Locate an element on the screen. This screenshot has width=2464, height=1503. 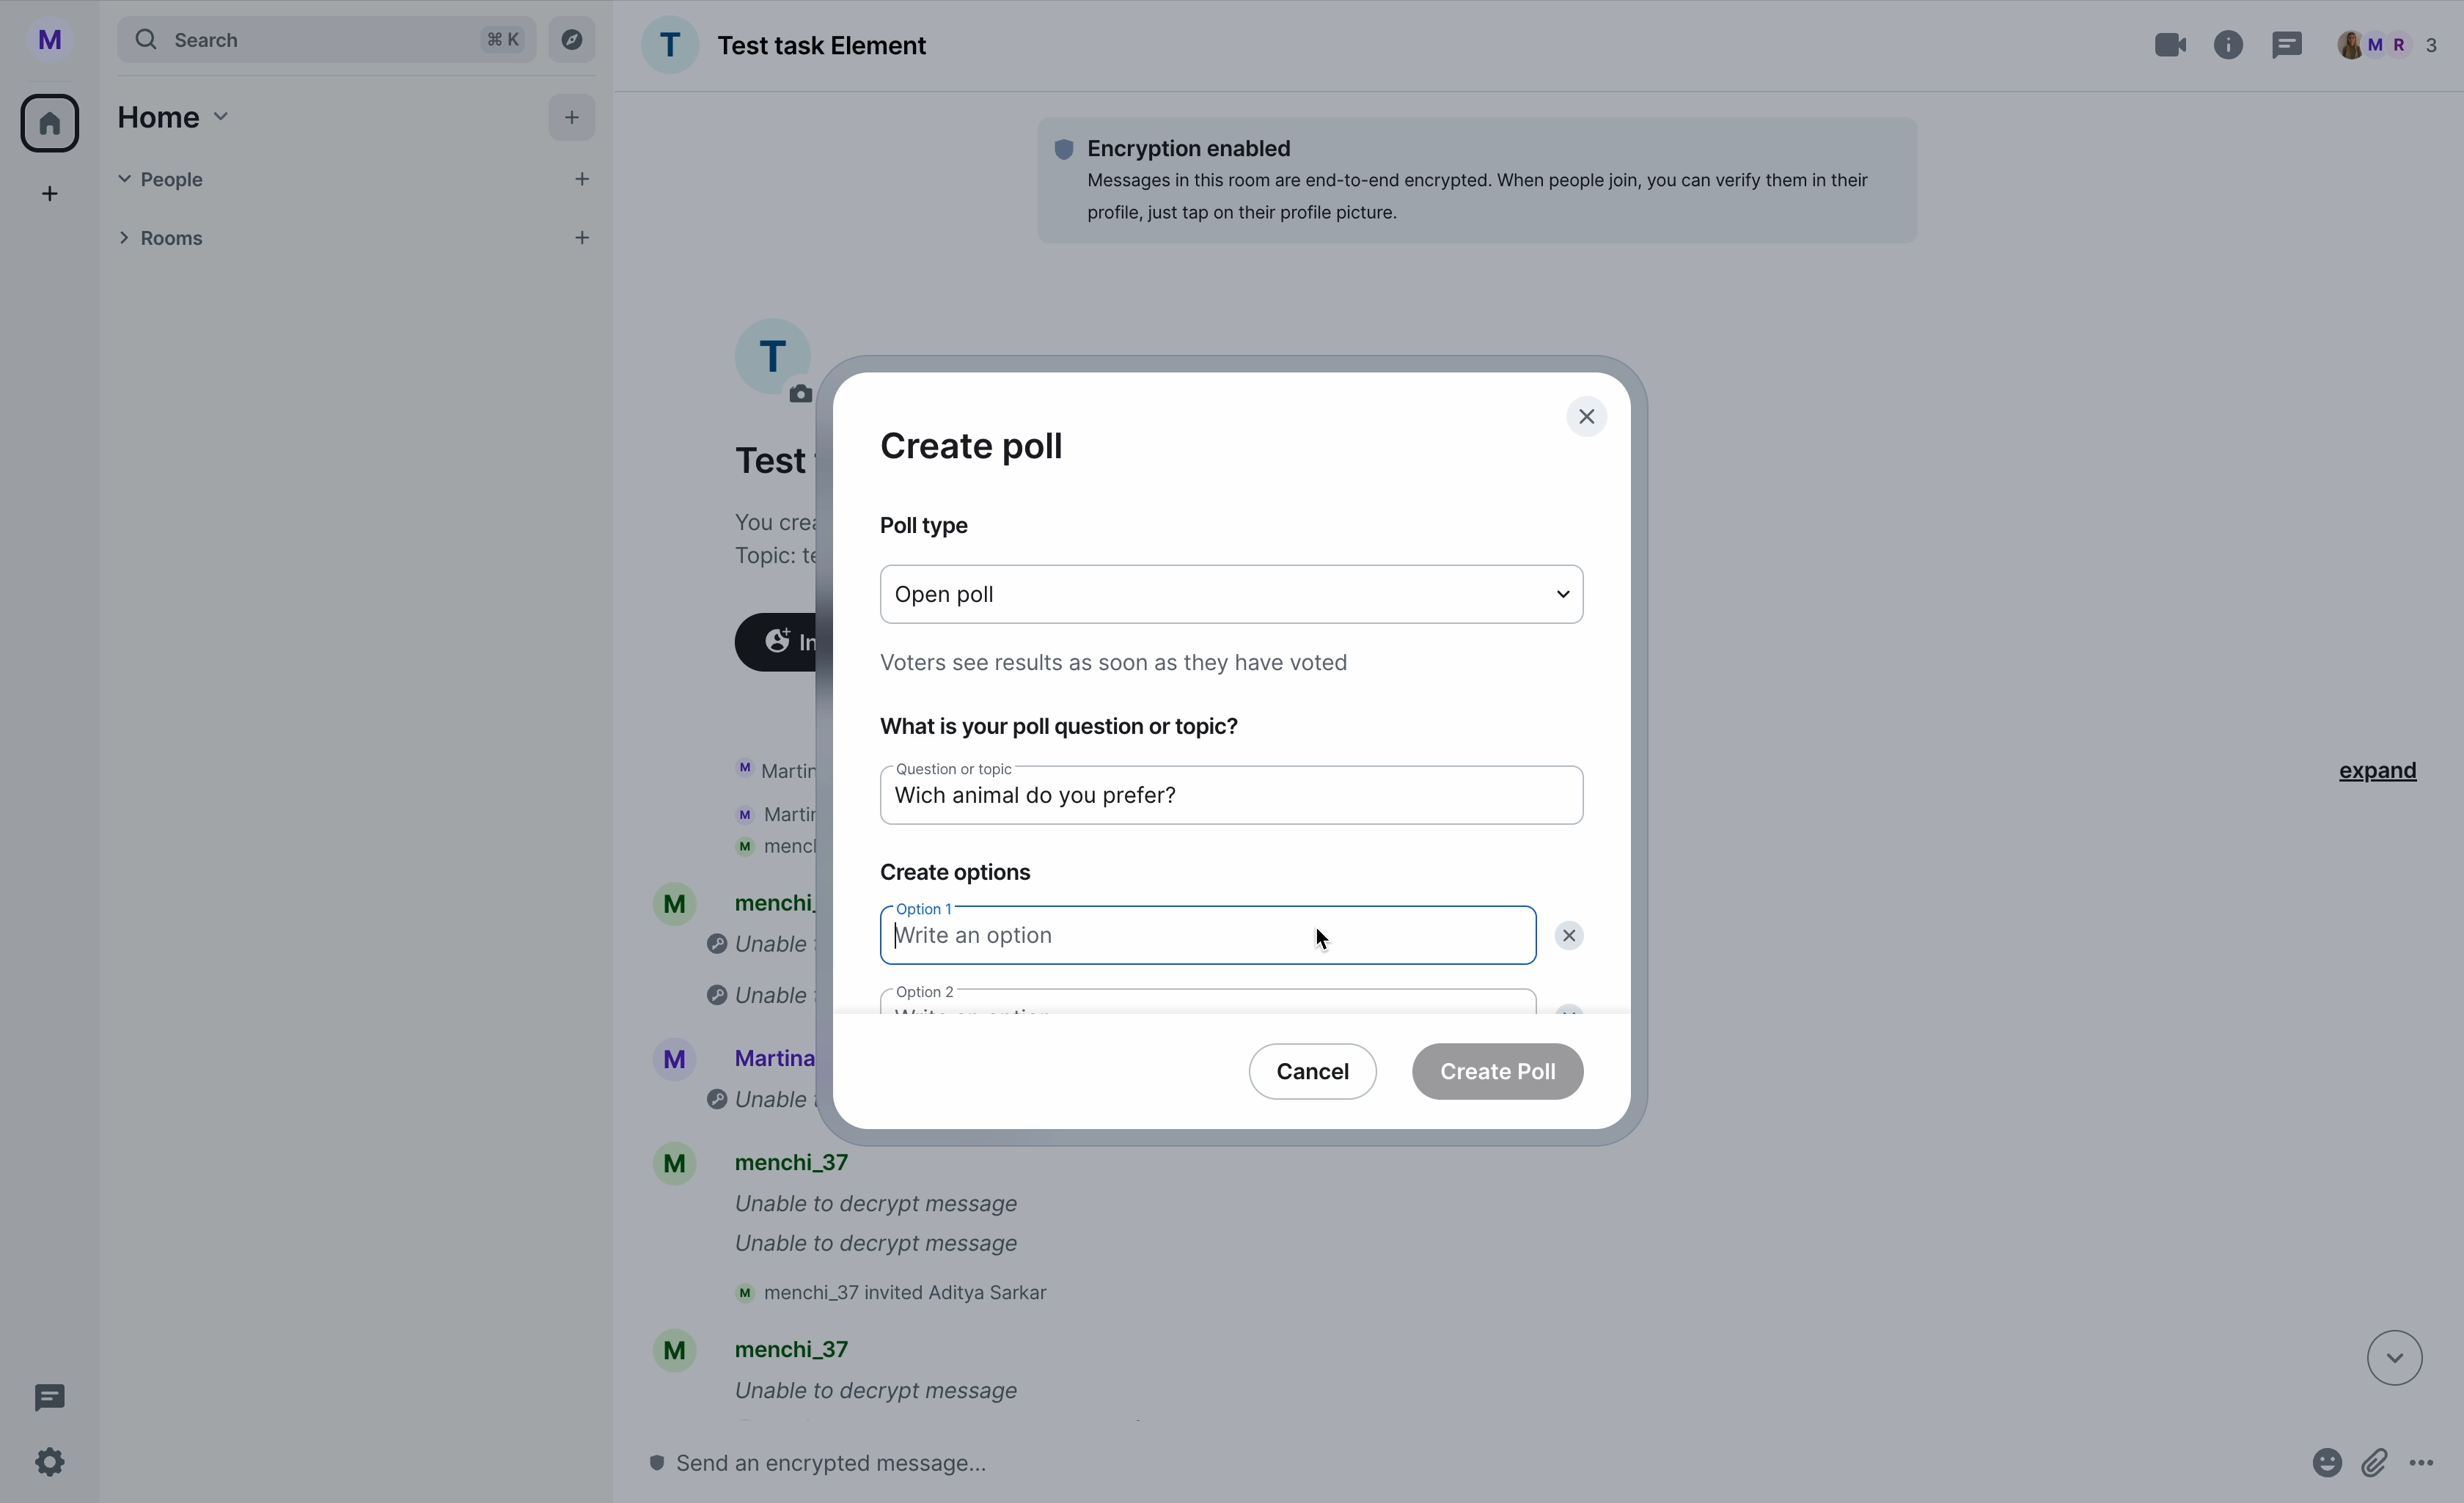
search tab is located at coordinates (325, 39).